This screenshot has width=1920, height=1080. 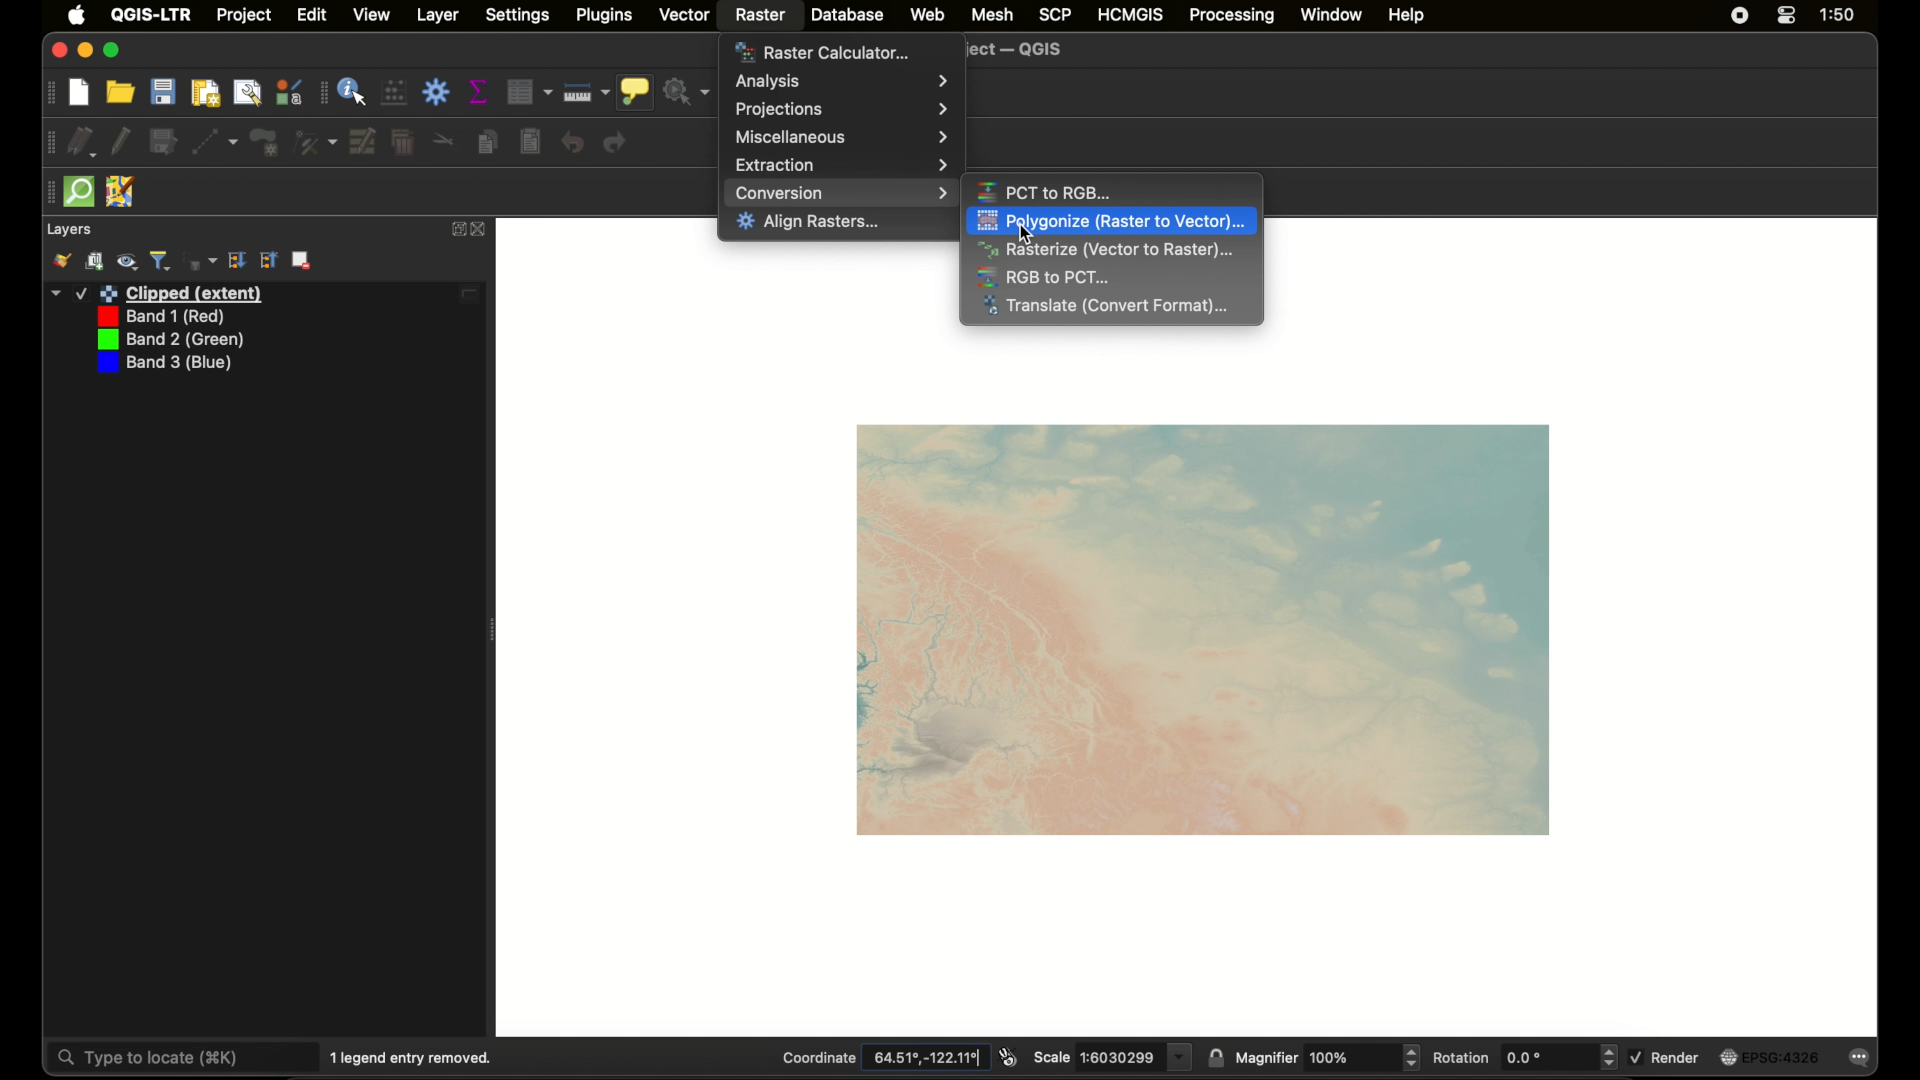 I want to click on edit, so click(x=312, y=15).